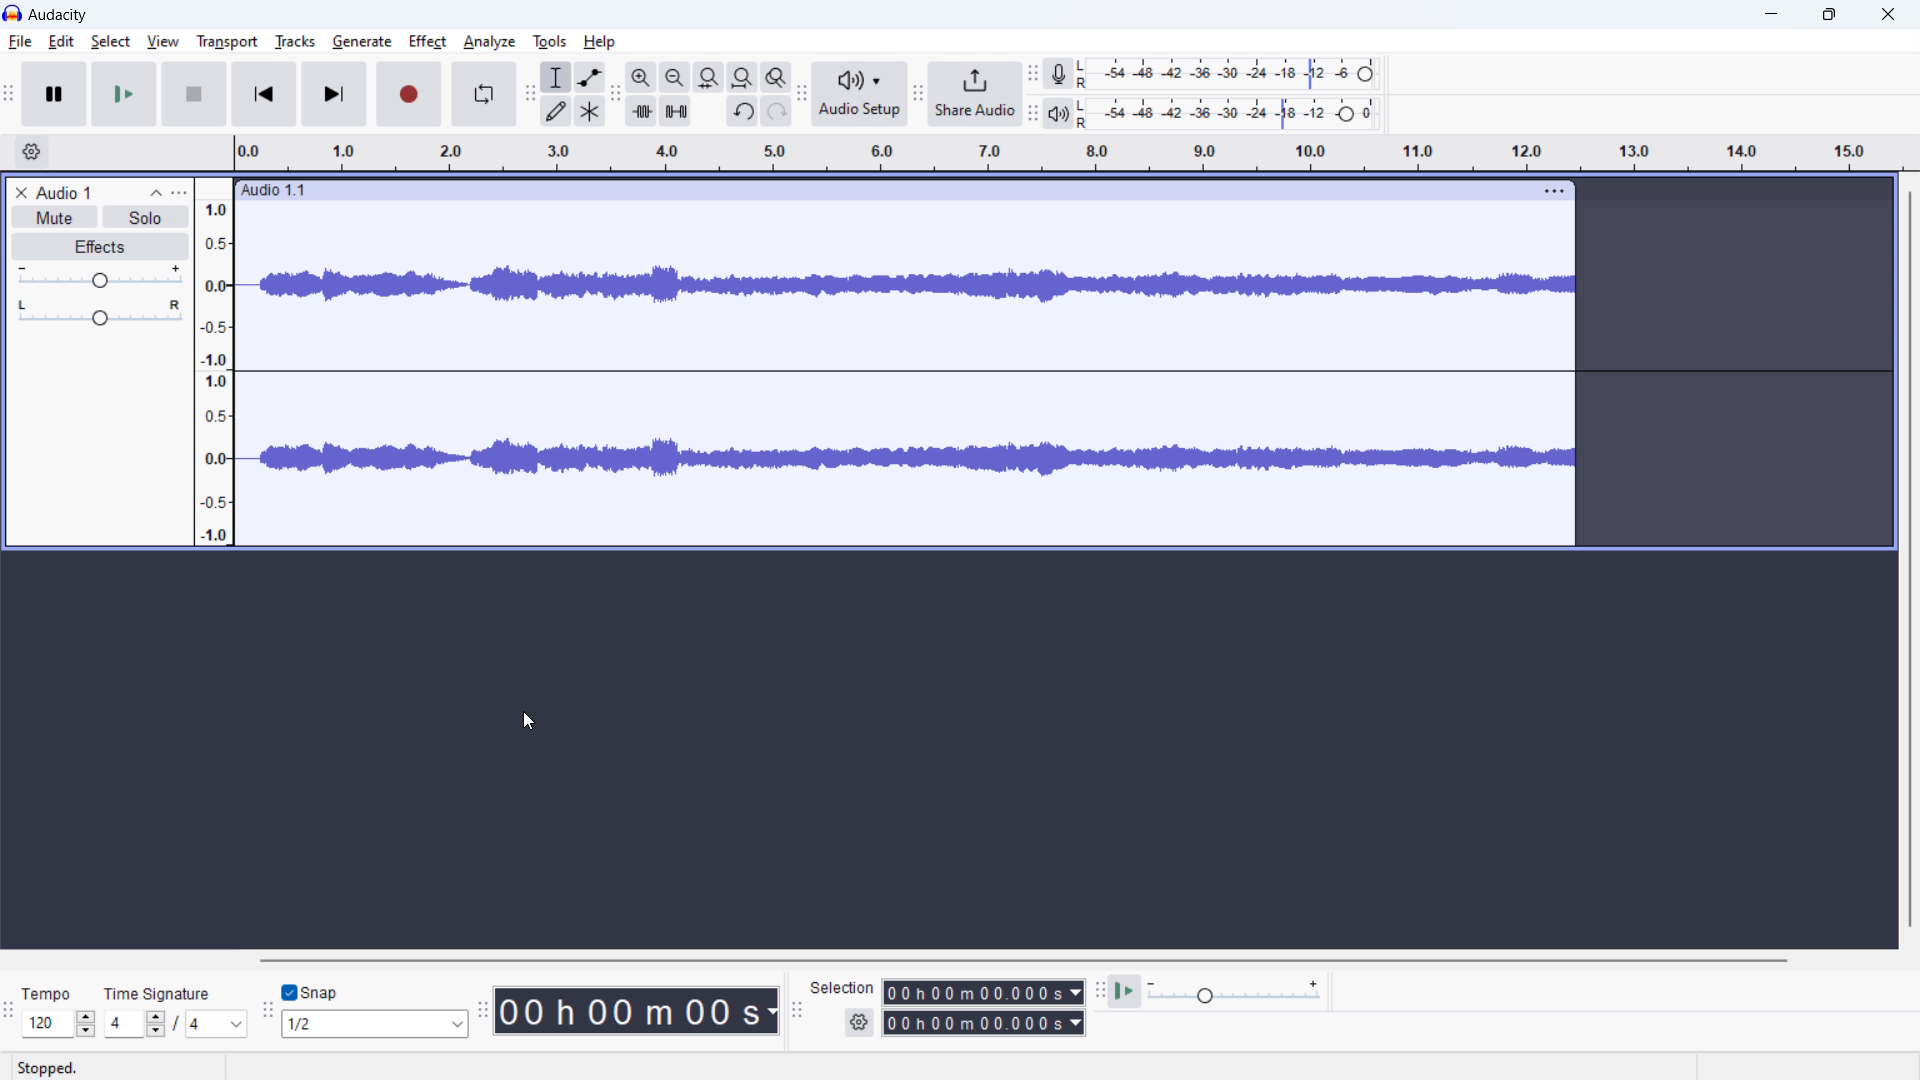  I want to click on Stopped, so click(50, 1068).